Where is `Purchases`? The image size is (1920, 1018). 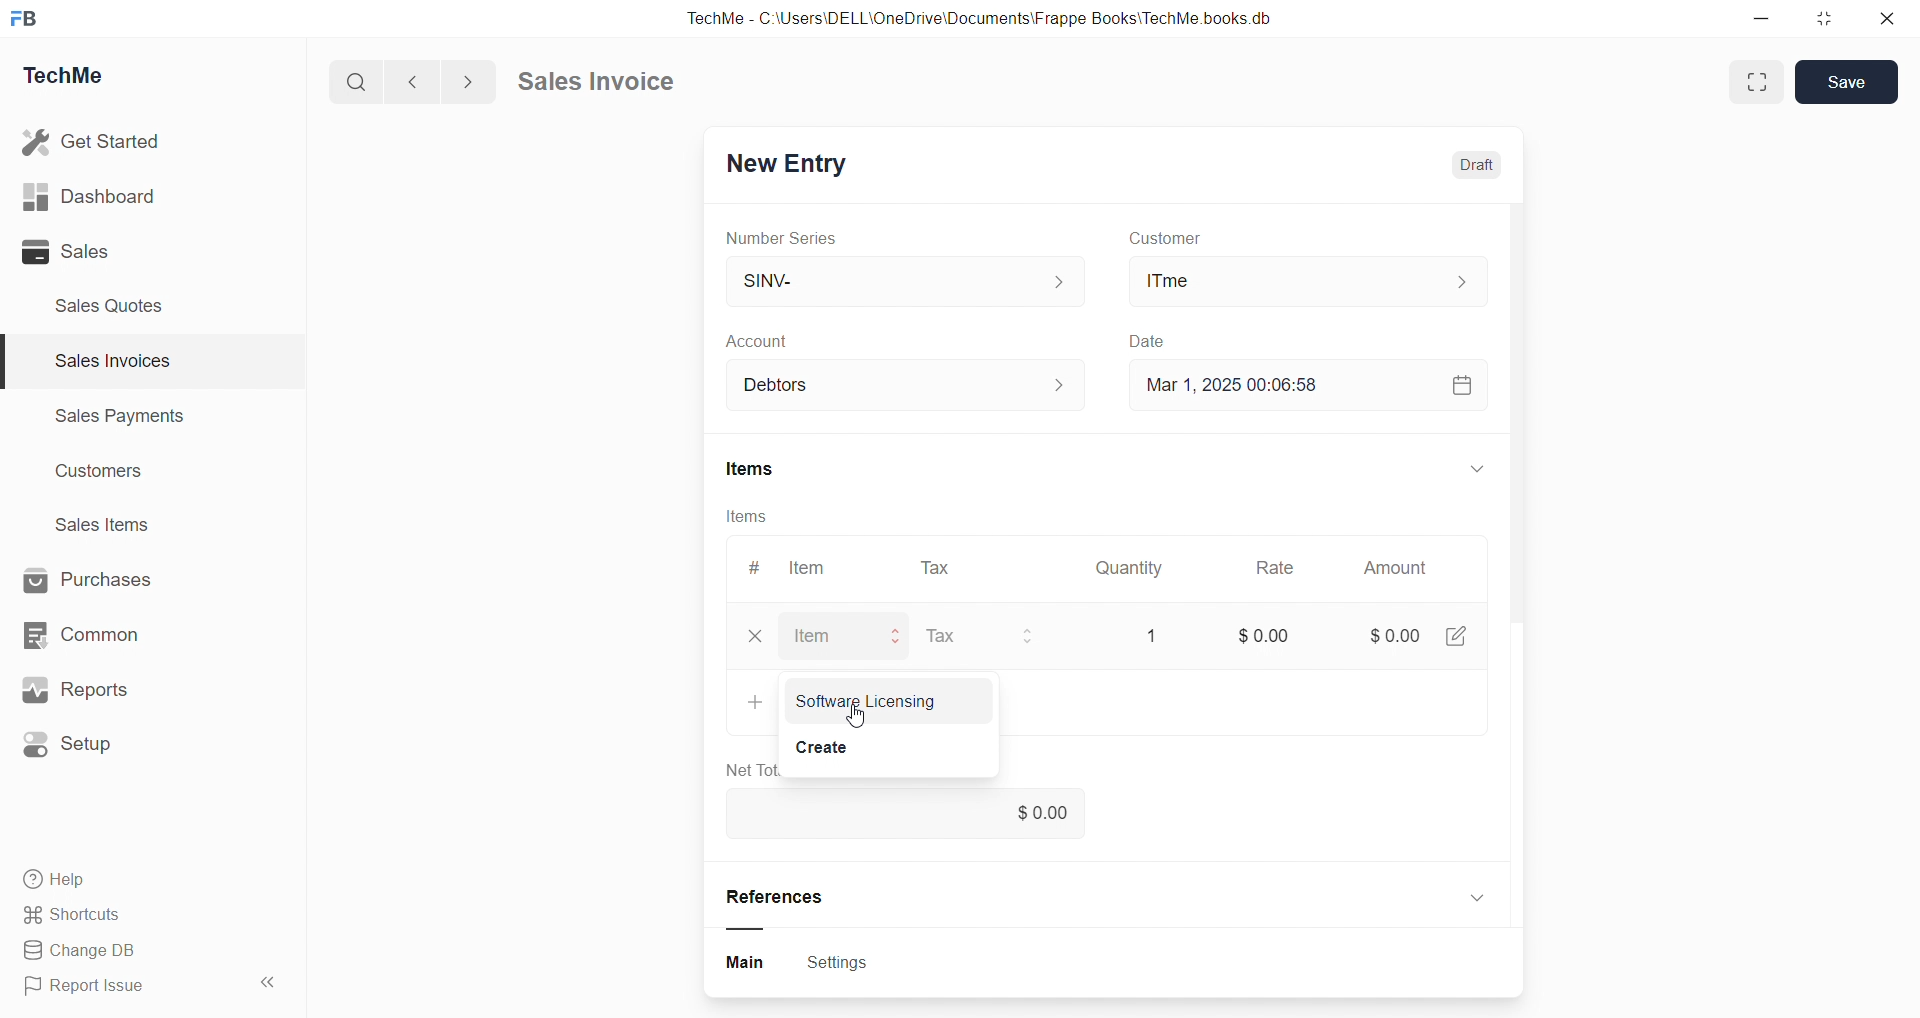 Purchases is located at coordinates (106, 578).